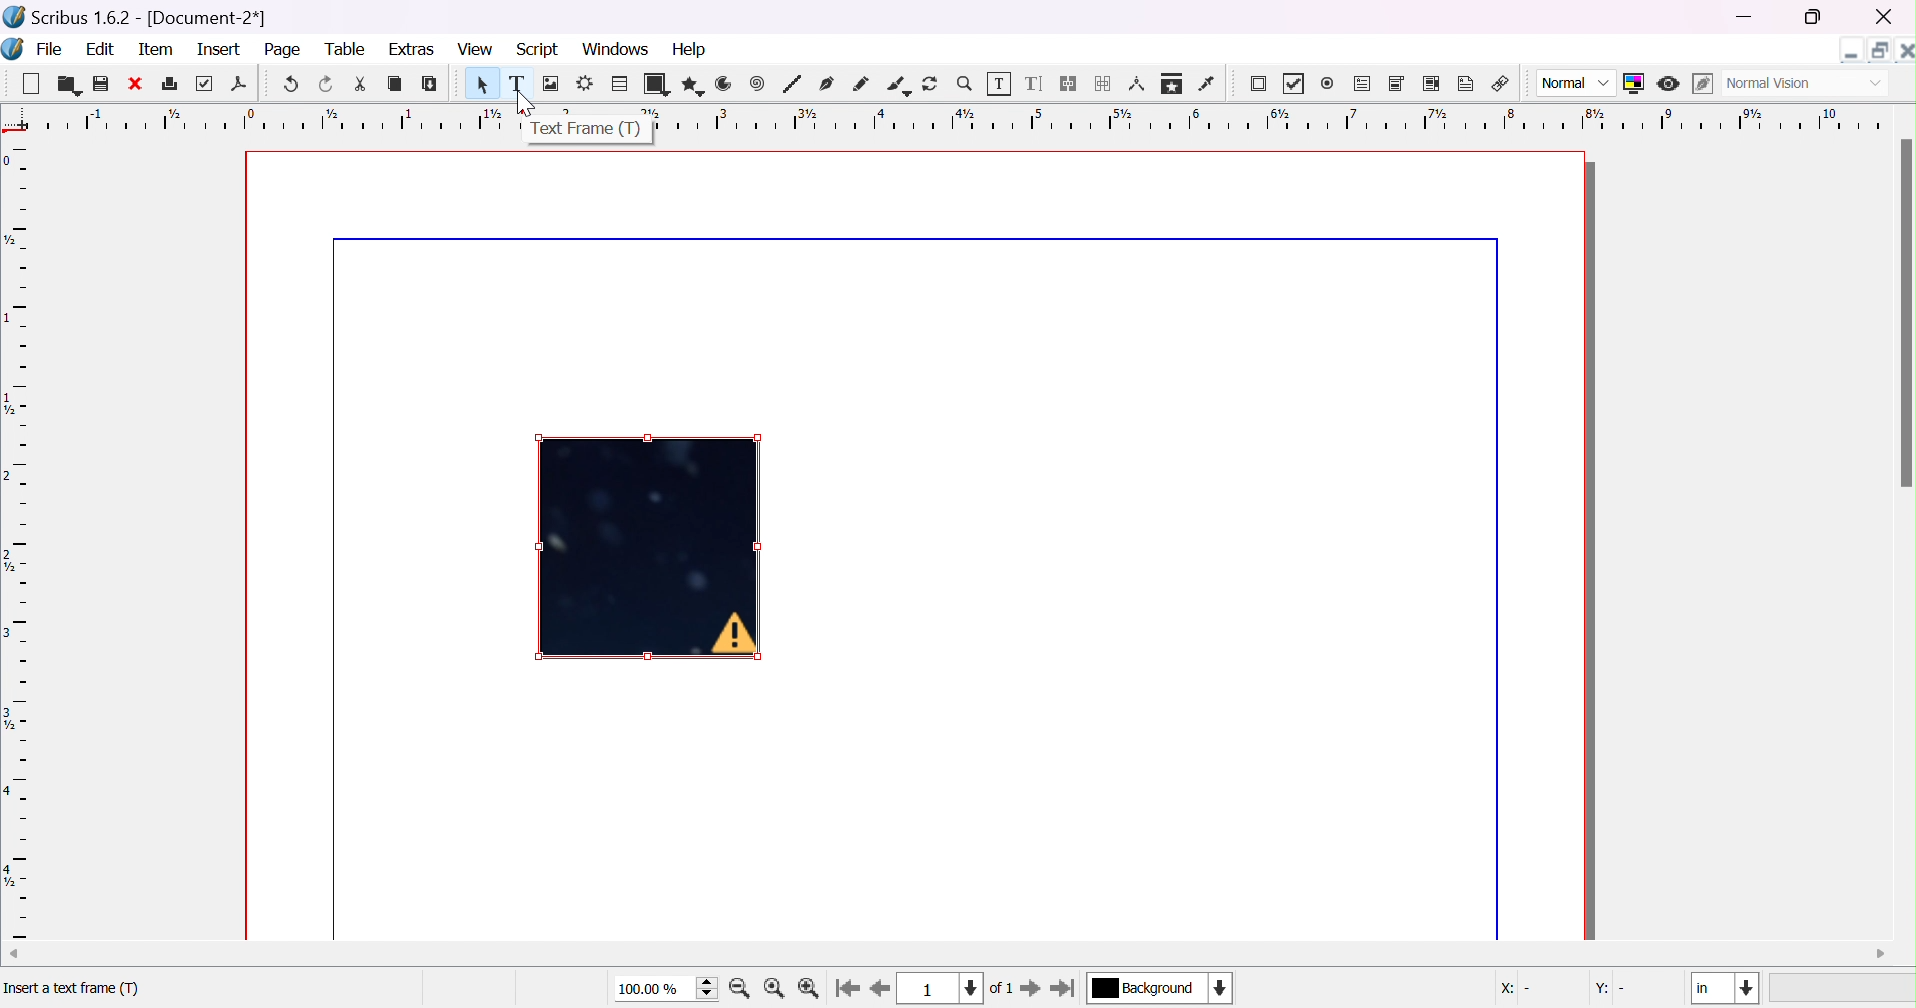  What do you see at coordinates (1070, 84) in the screenshot?
I see `link text frames` at bounding box center [1070, 84].